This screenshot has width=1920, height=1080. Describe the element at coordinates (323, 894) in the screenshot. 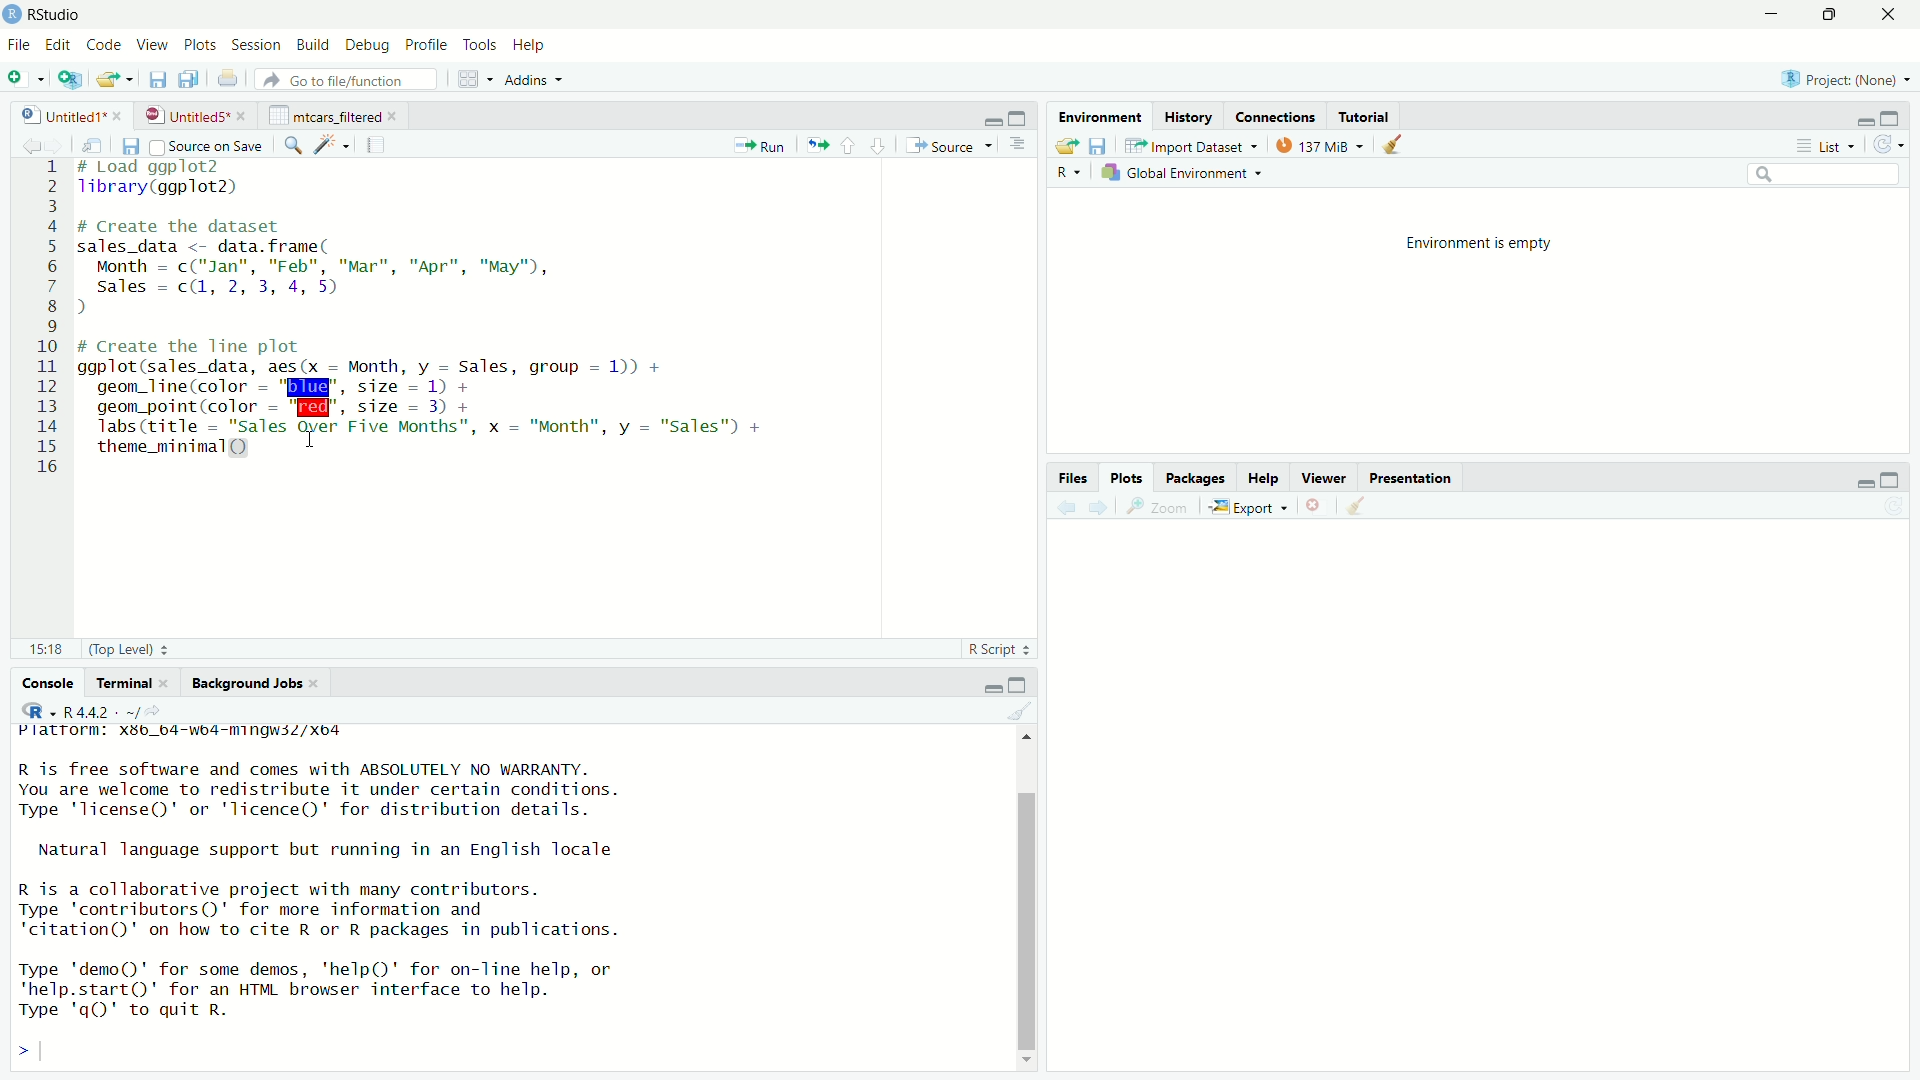

I see `R is free software and comes with ABSOLUTELY NO WARRANTY.

You are welcome to redistribute it under certain conditions.

Type 'license()' or 'licence()' for distribution details.
Natural language support but running in an English locale

R is a collaborative project with many contributors.

Type 'contributors()' for more information and

‘citation()' on how to cite R or R packages in publications.

Type 'demo()' for some demos, 'help()' for on-line help, or

'help.start()' for an HTML browser interface to help.

Type 'gQ' to quit R.` at that location.